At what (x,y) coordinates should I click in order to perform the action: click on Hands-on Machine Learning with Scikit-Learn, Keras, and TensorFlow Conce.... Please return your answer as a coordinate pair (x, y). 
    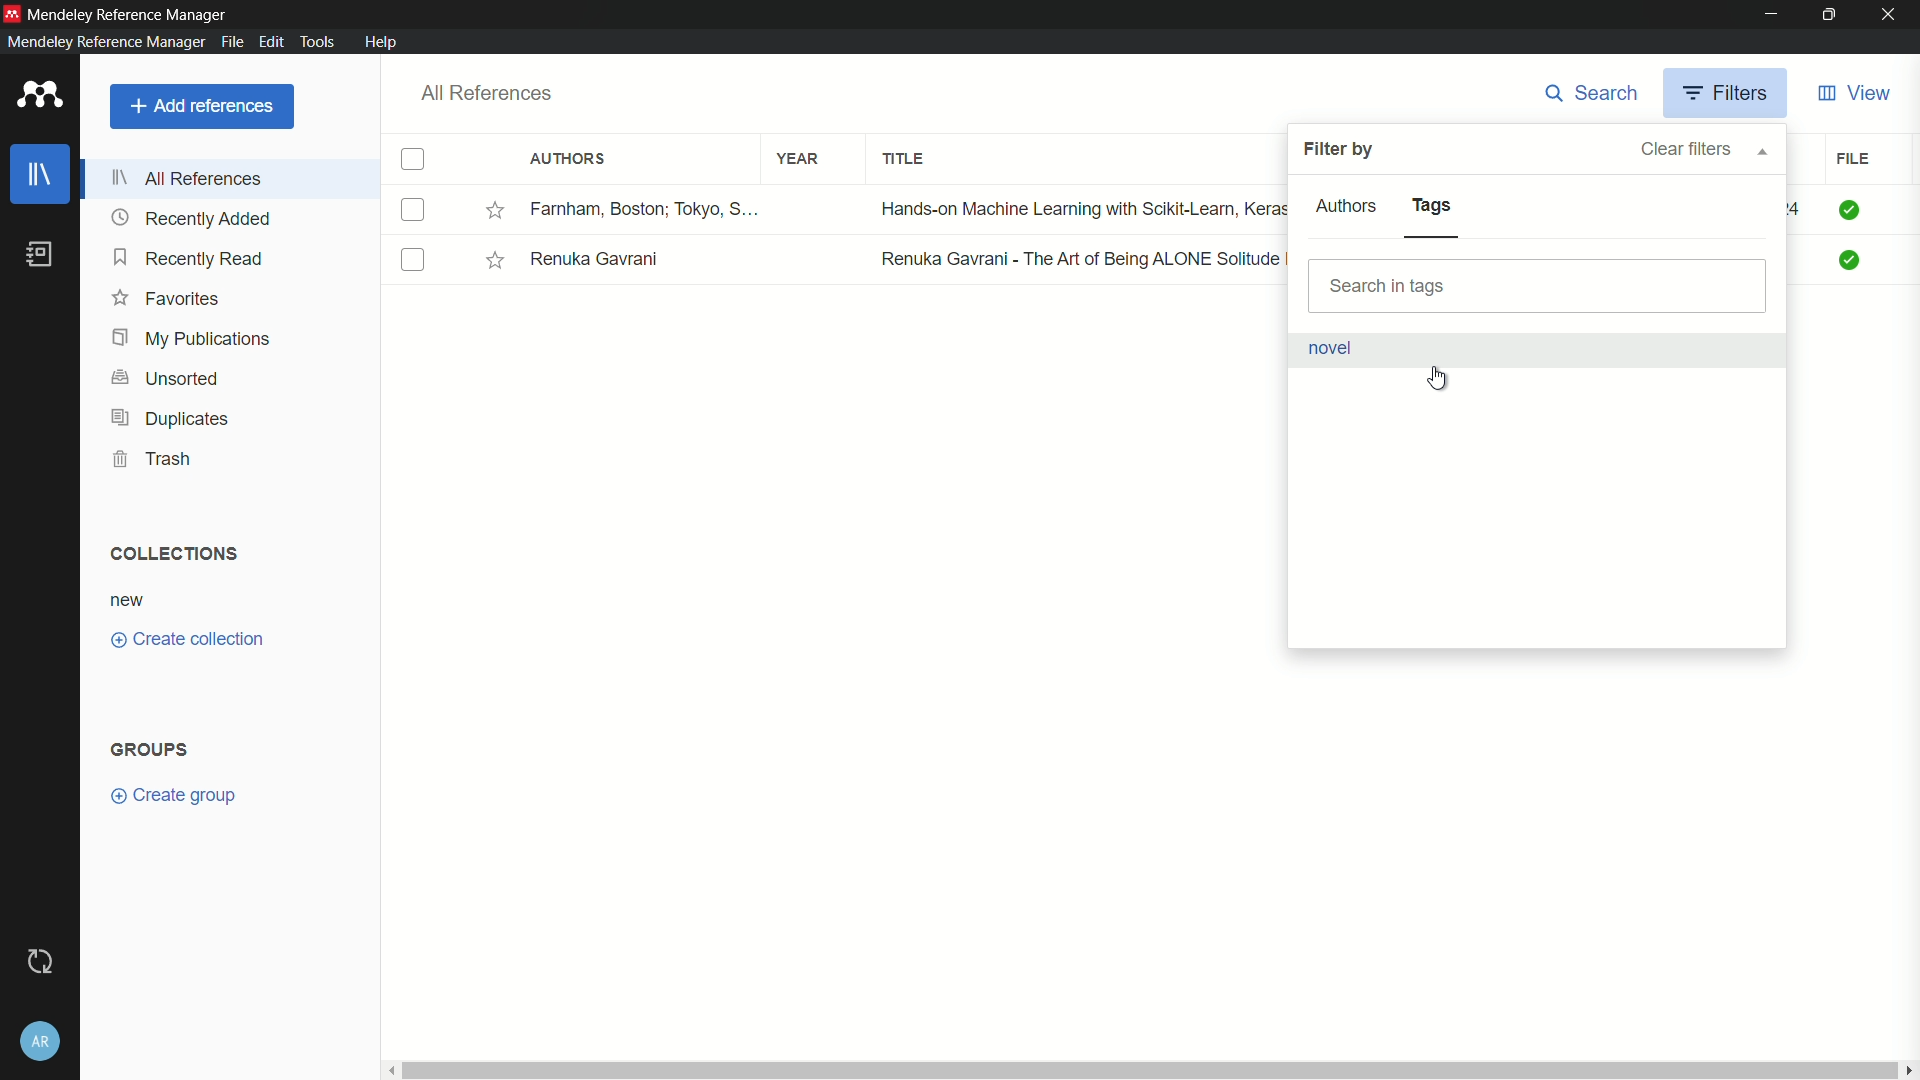
    Looking at the image, I should click on (1077, 208).